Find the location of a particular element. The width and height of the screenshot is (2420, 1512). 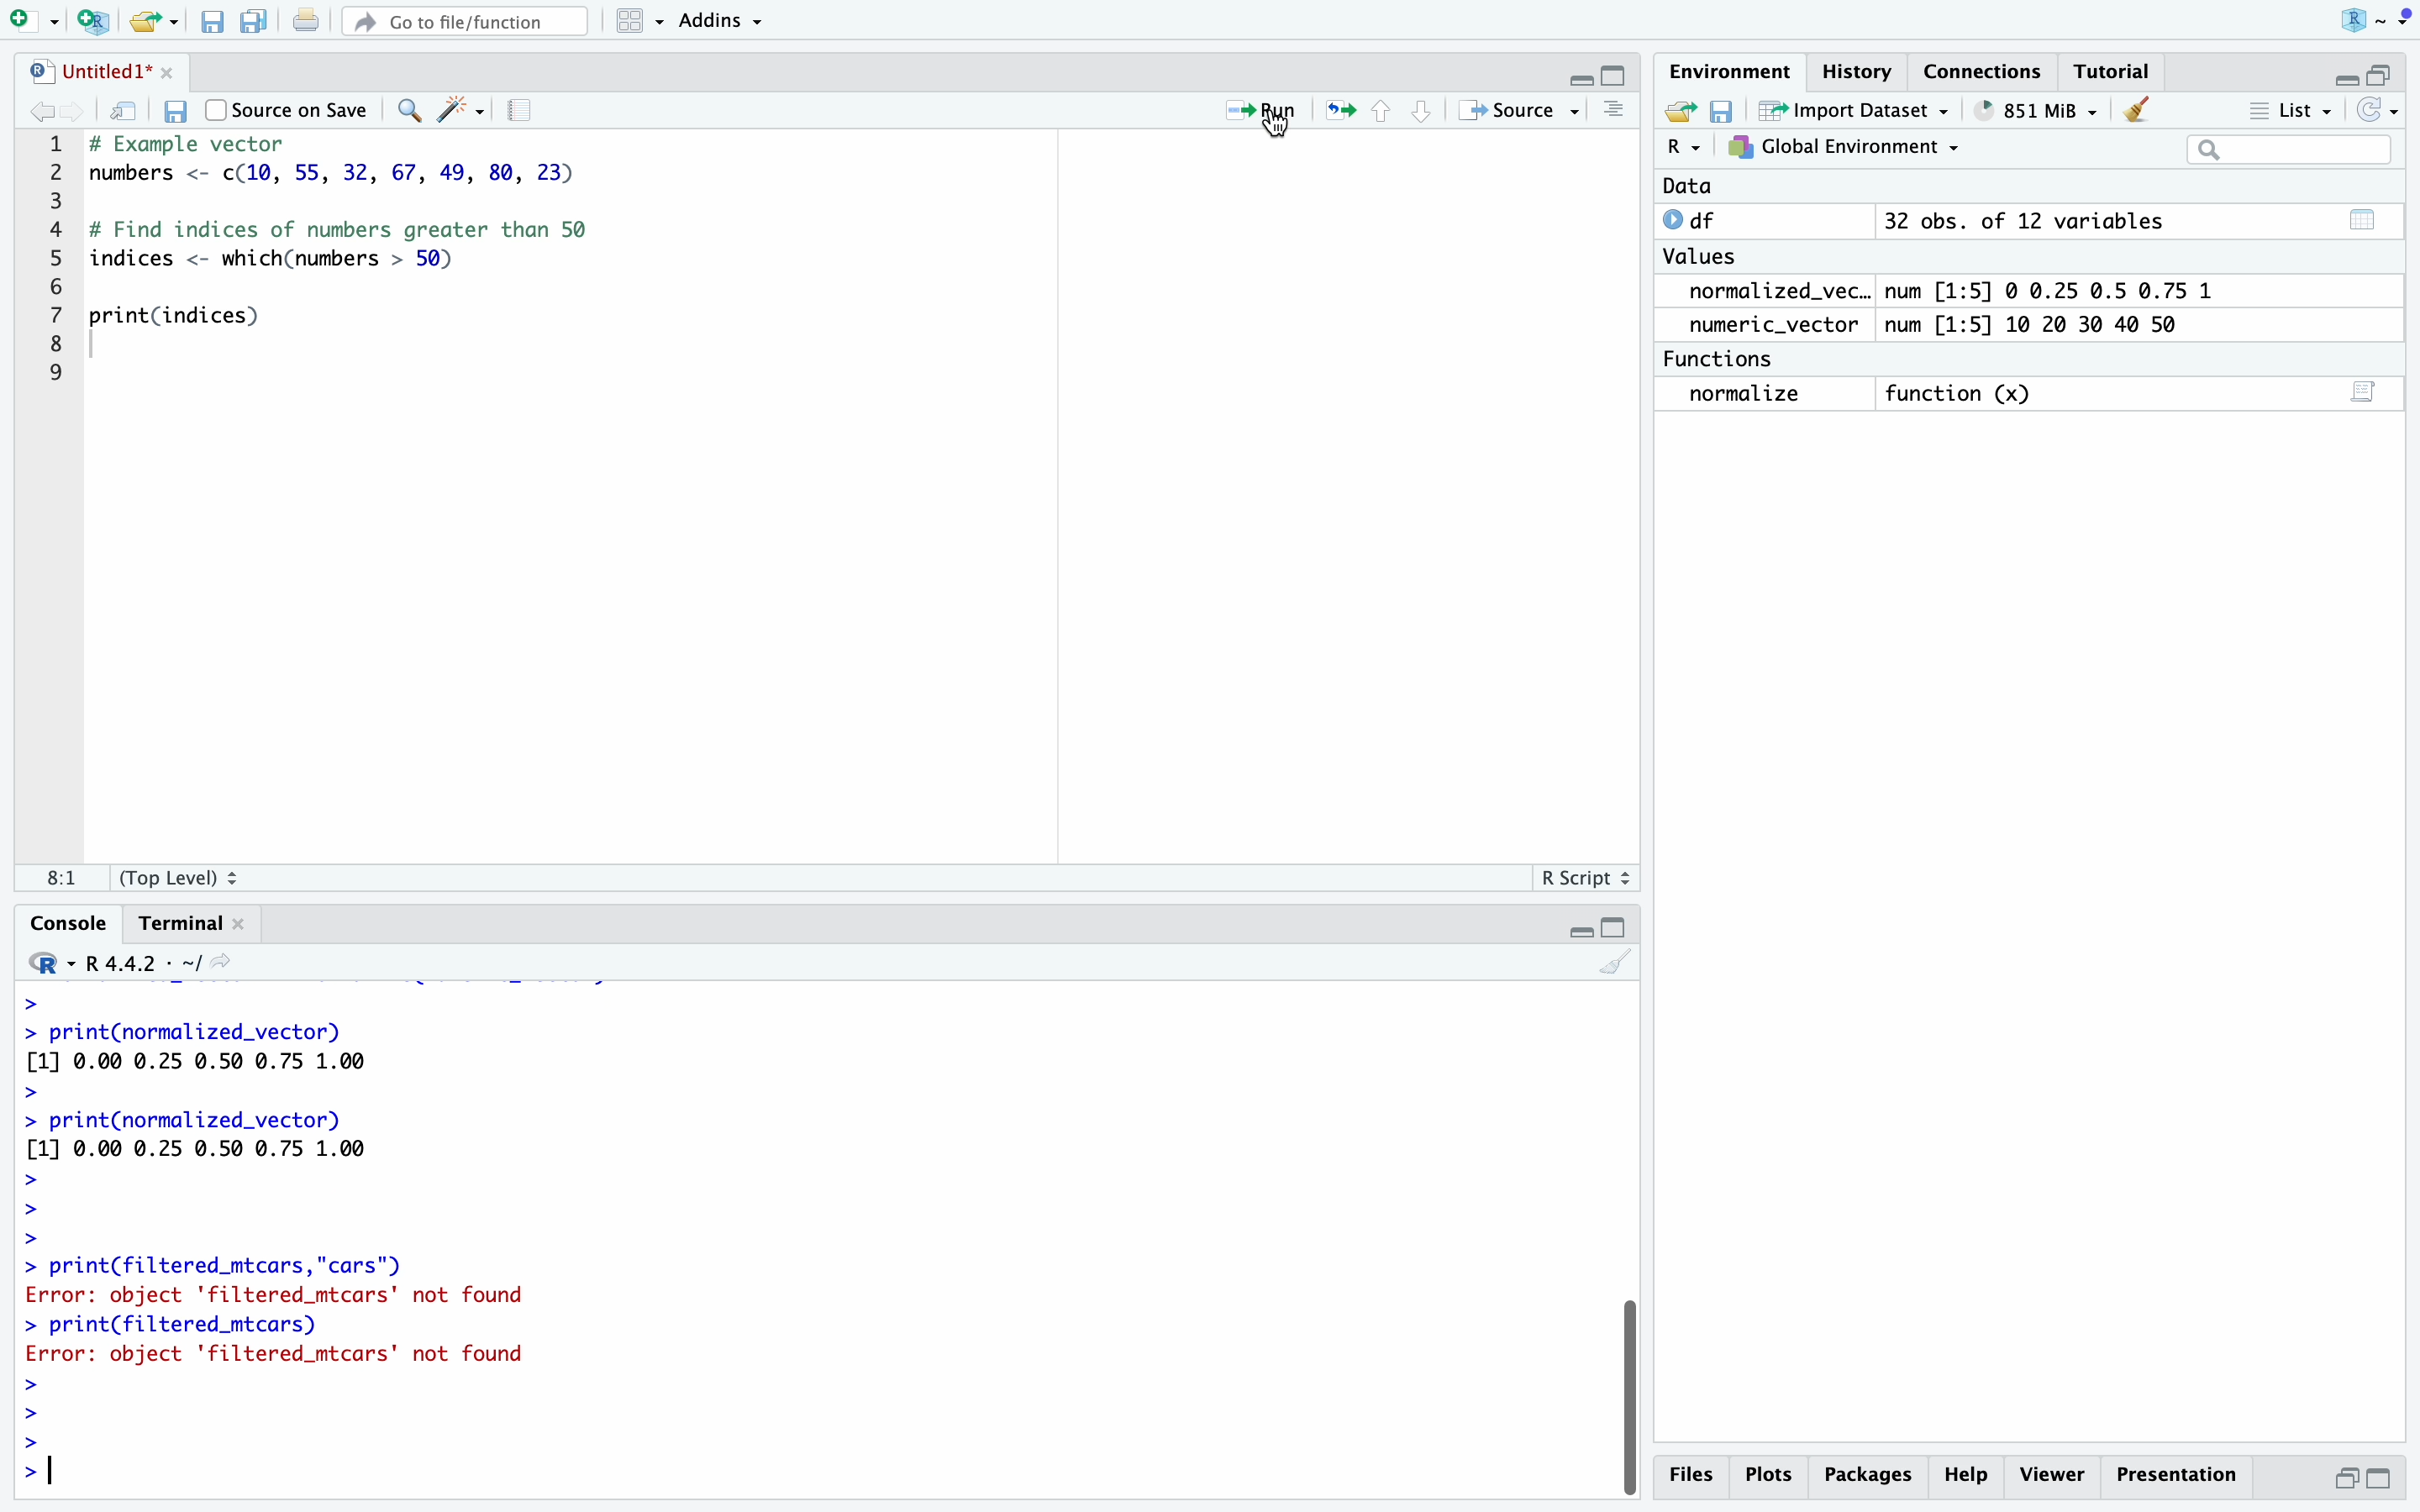

GLOBAL ENVIRONEMENT is located at coordinates (1843, 151).